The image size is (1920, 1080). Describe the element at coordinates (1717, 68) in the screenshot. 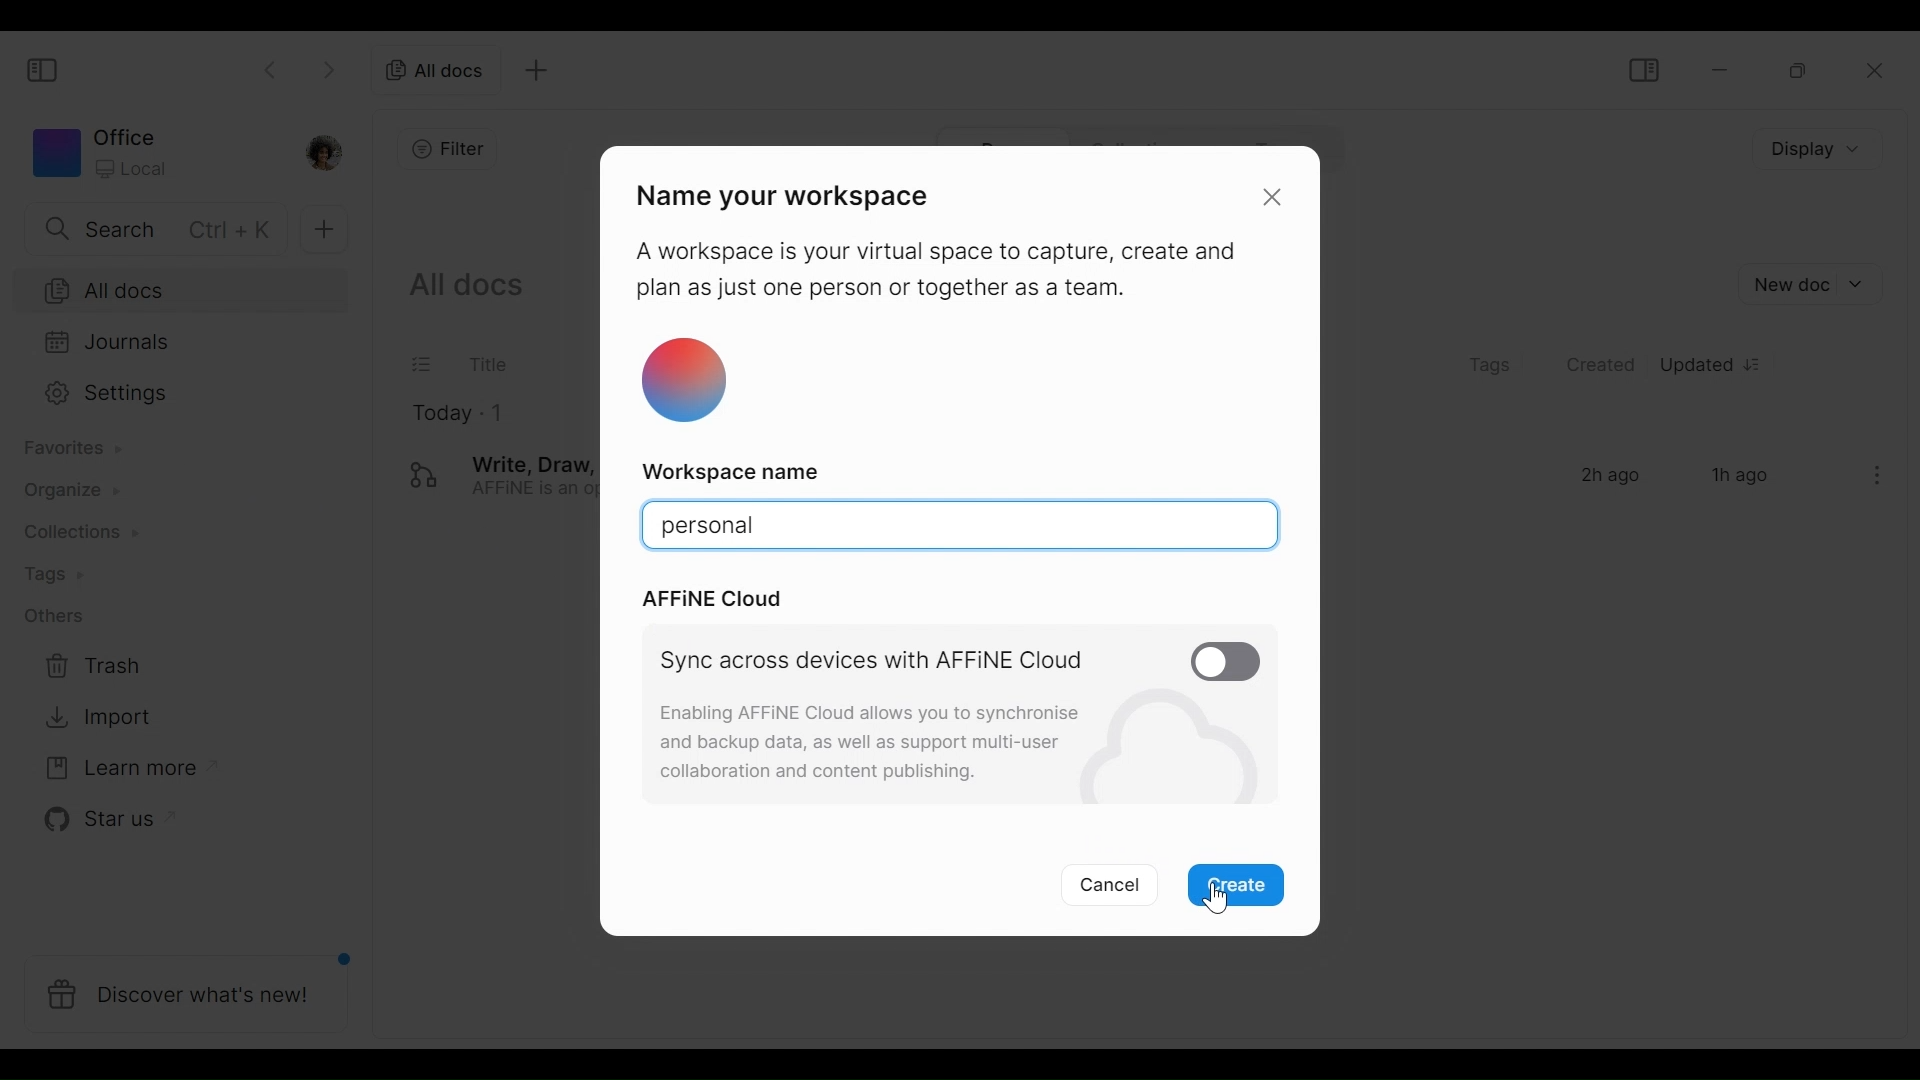

I see `minimize` at that location.